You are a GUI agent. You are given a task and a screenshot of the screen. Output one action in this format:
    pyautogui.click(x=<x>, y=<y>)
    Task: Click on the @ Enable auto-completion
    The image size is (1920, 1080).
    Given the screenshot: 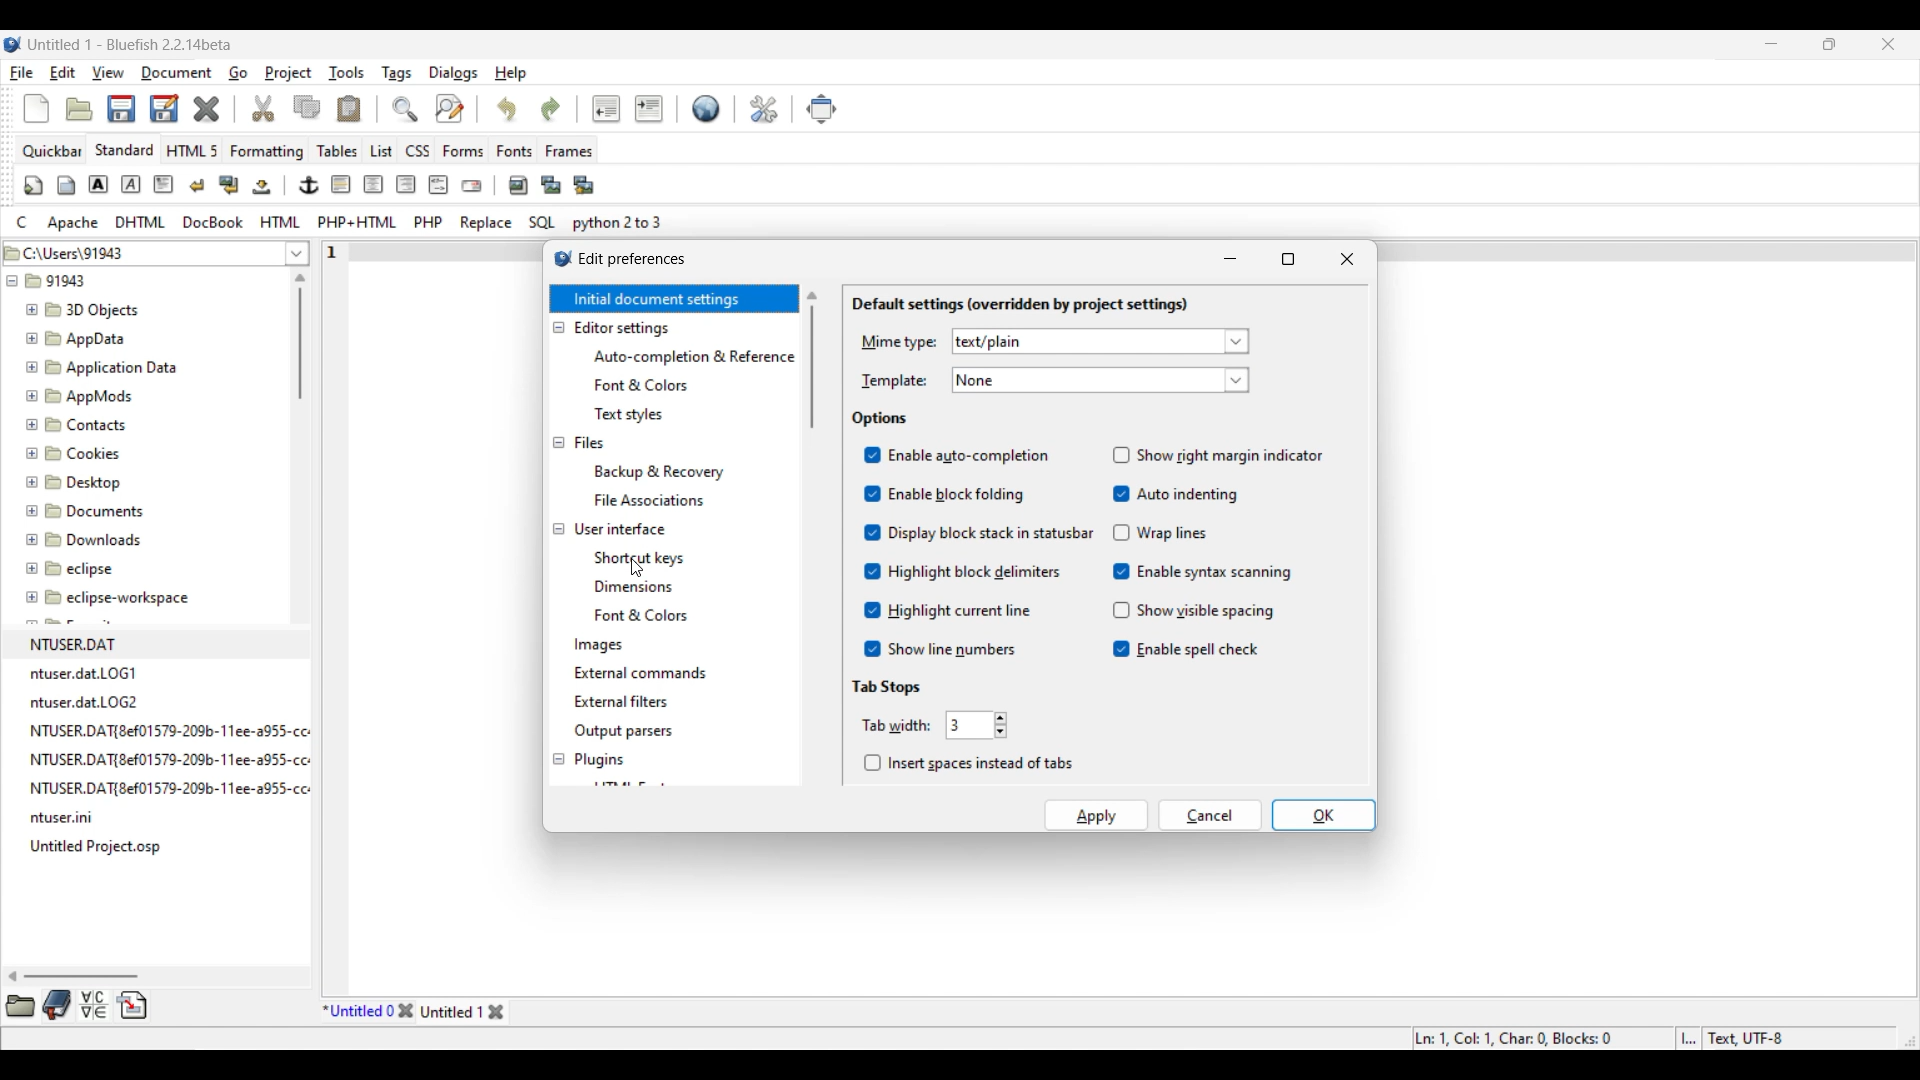 What is the action you would take?
    pyautogui.click(x=958, y=456)
    